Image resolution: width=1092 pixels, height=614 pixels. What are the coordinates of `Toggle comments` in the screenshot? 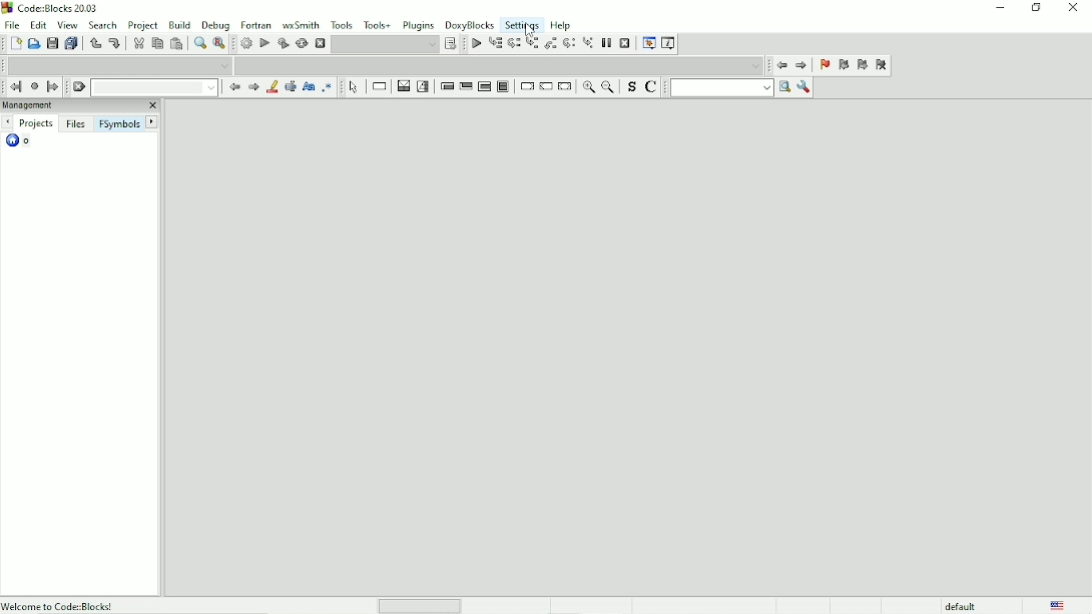 It's located at (652, 87).